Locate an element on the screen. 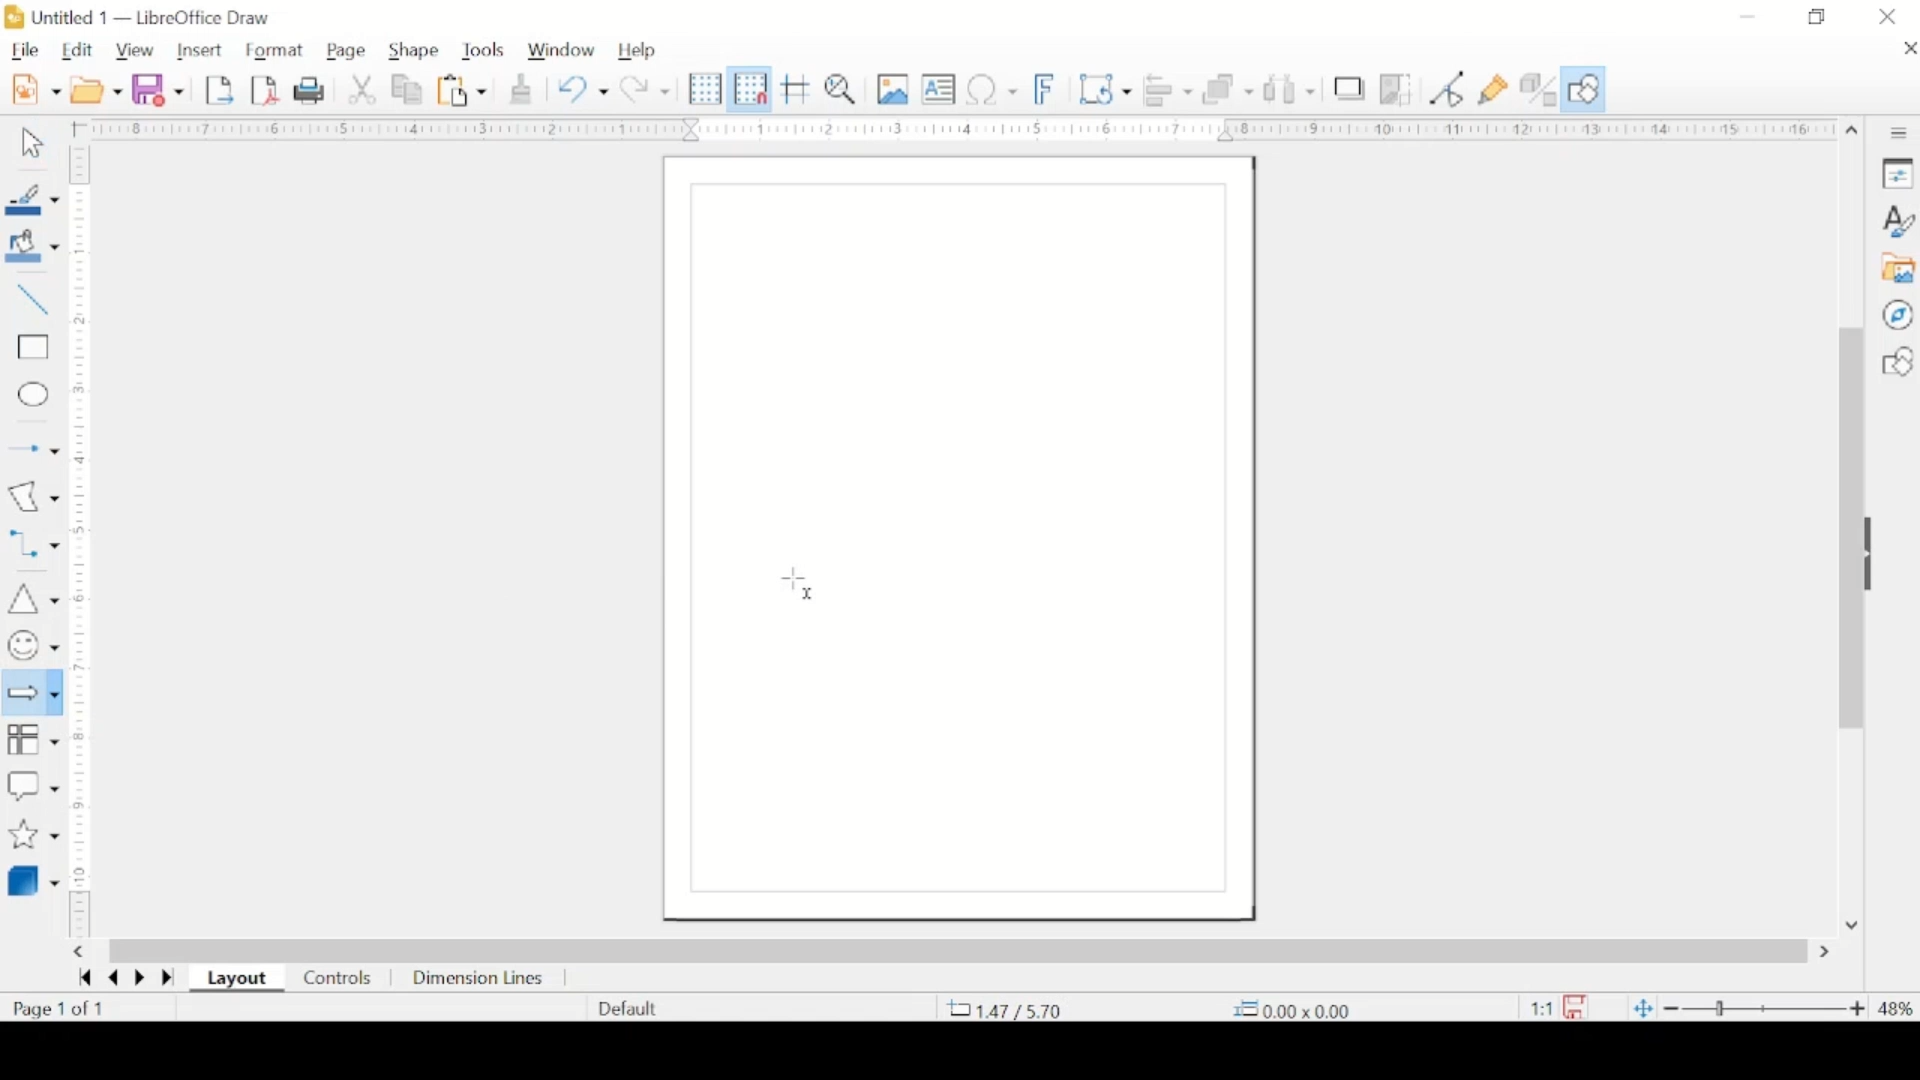  navigator is located at coordinates (1898, 314).